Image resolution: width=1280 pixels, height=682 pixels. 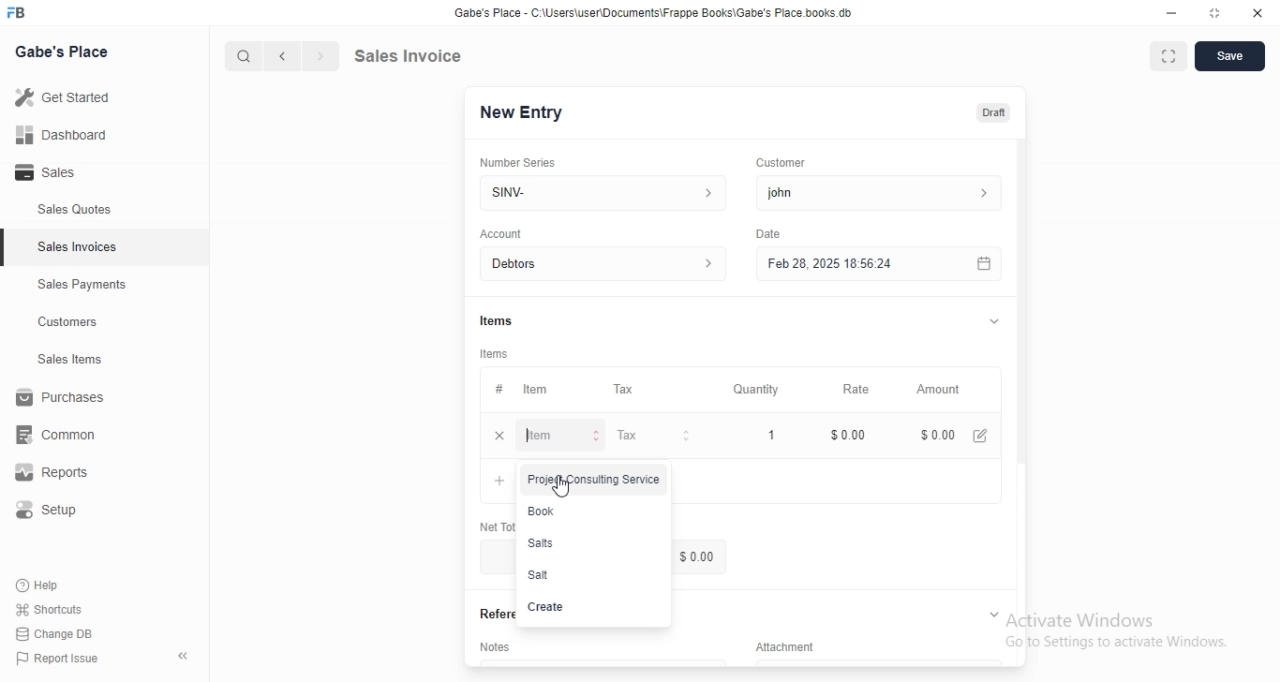 What do you see at coordinates (234, 56) in the screenshot?
I see `cursor` at bounding box center [234, 56].